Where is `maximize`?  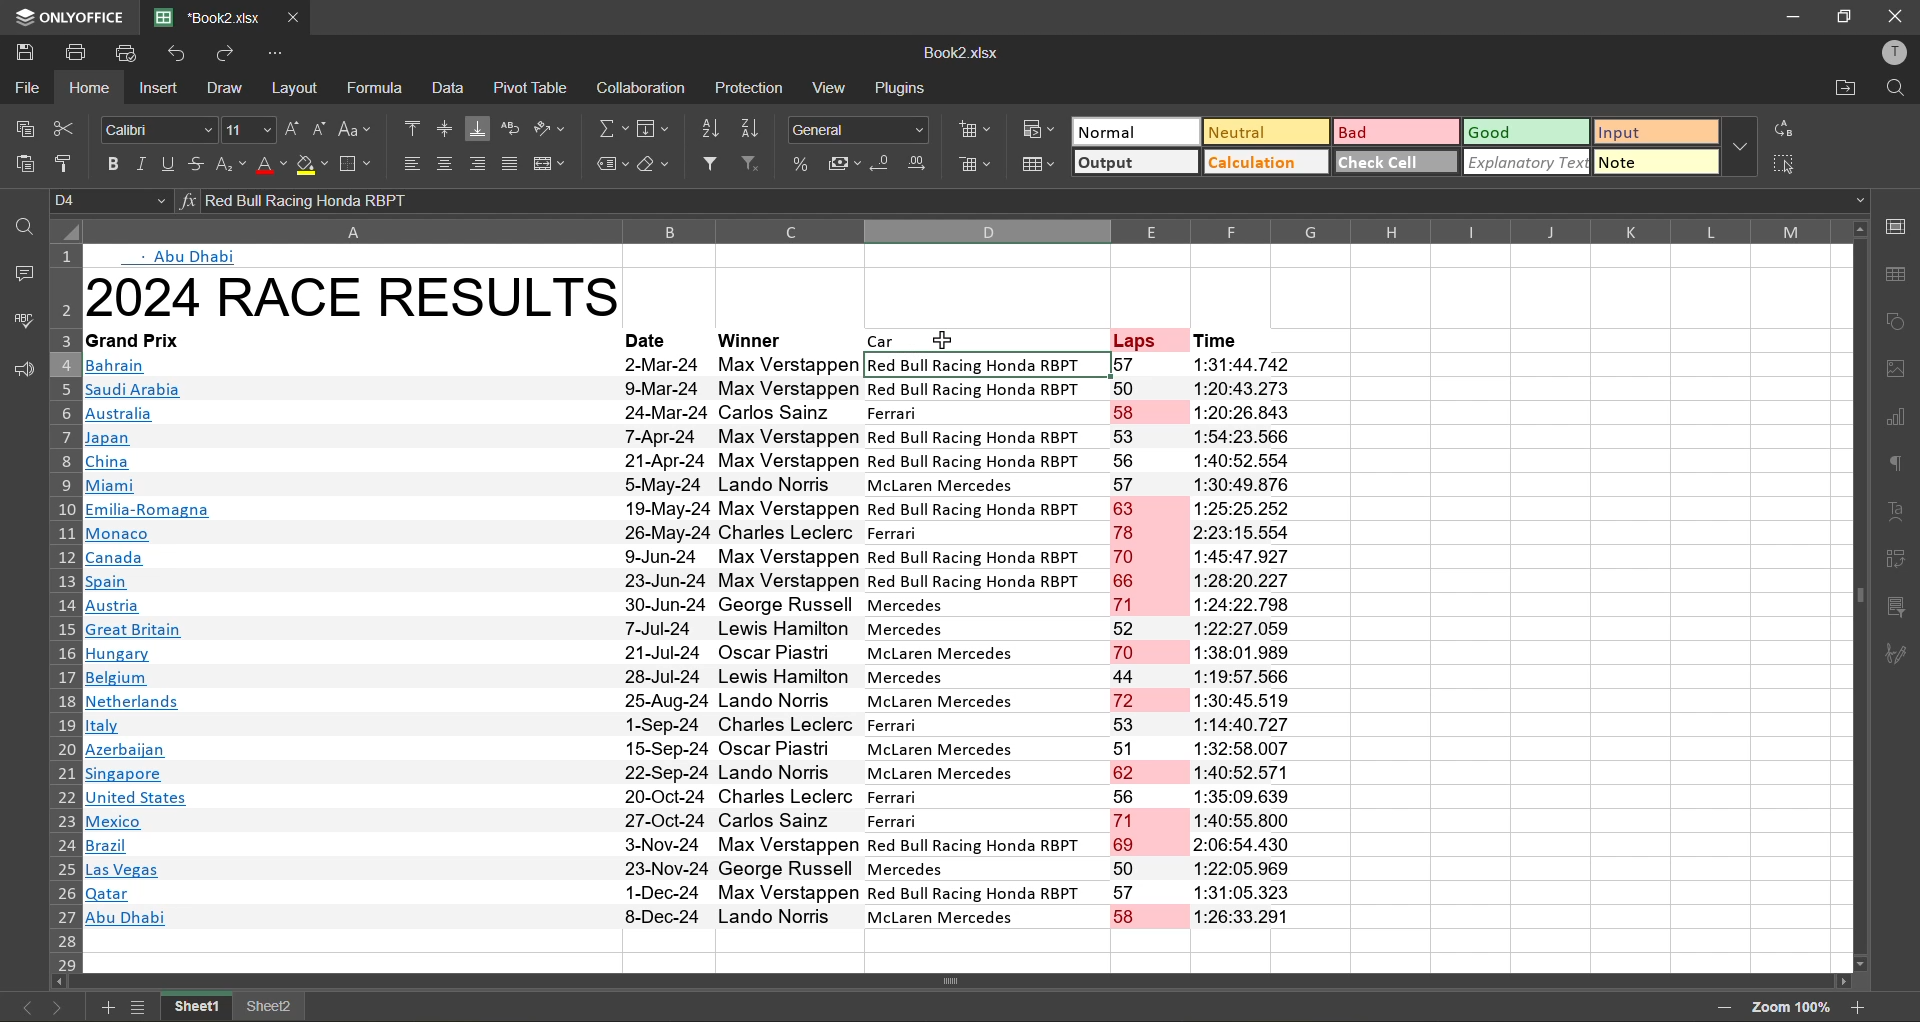 maximize is located at coordinates (1854, 15).